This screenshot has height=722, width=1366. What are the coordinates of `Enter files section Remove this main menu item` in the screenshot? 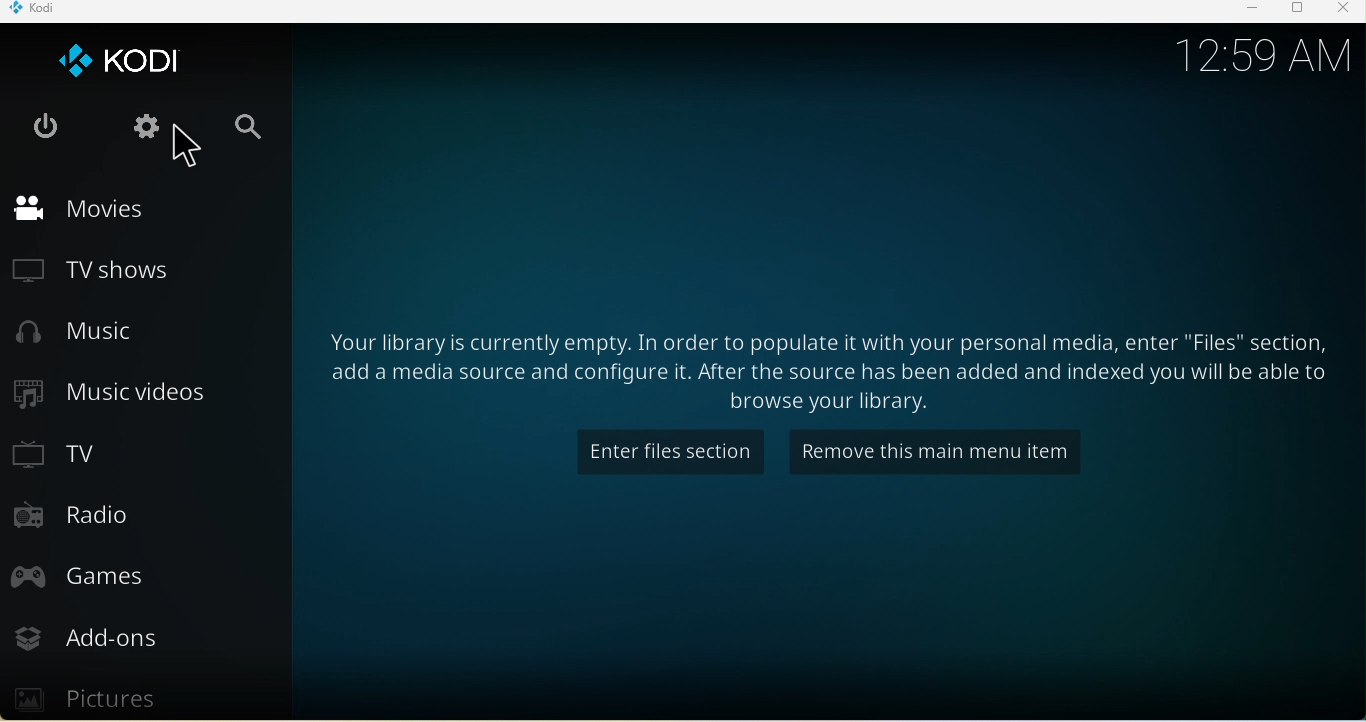 It's located at (831, 369).